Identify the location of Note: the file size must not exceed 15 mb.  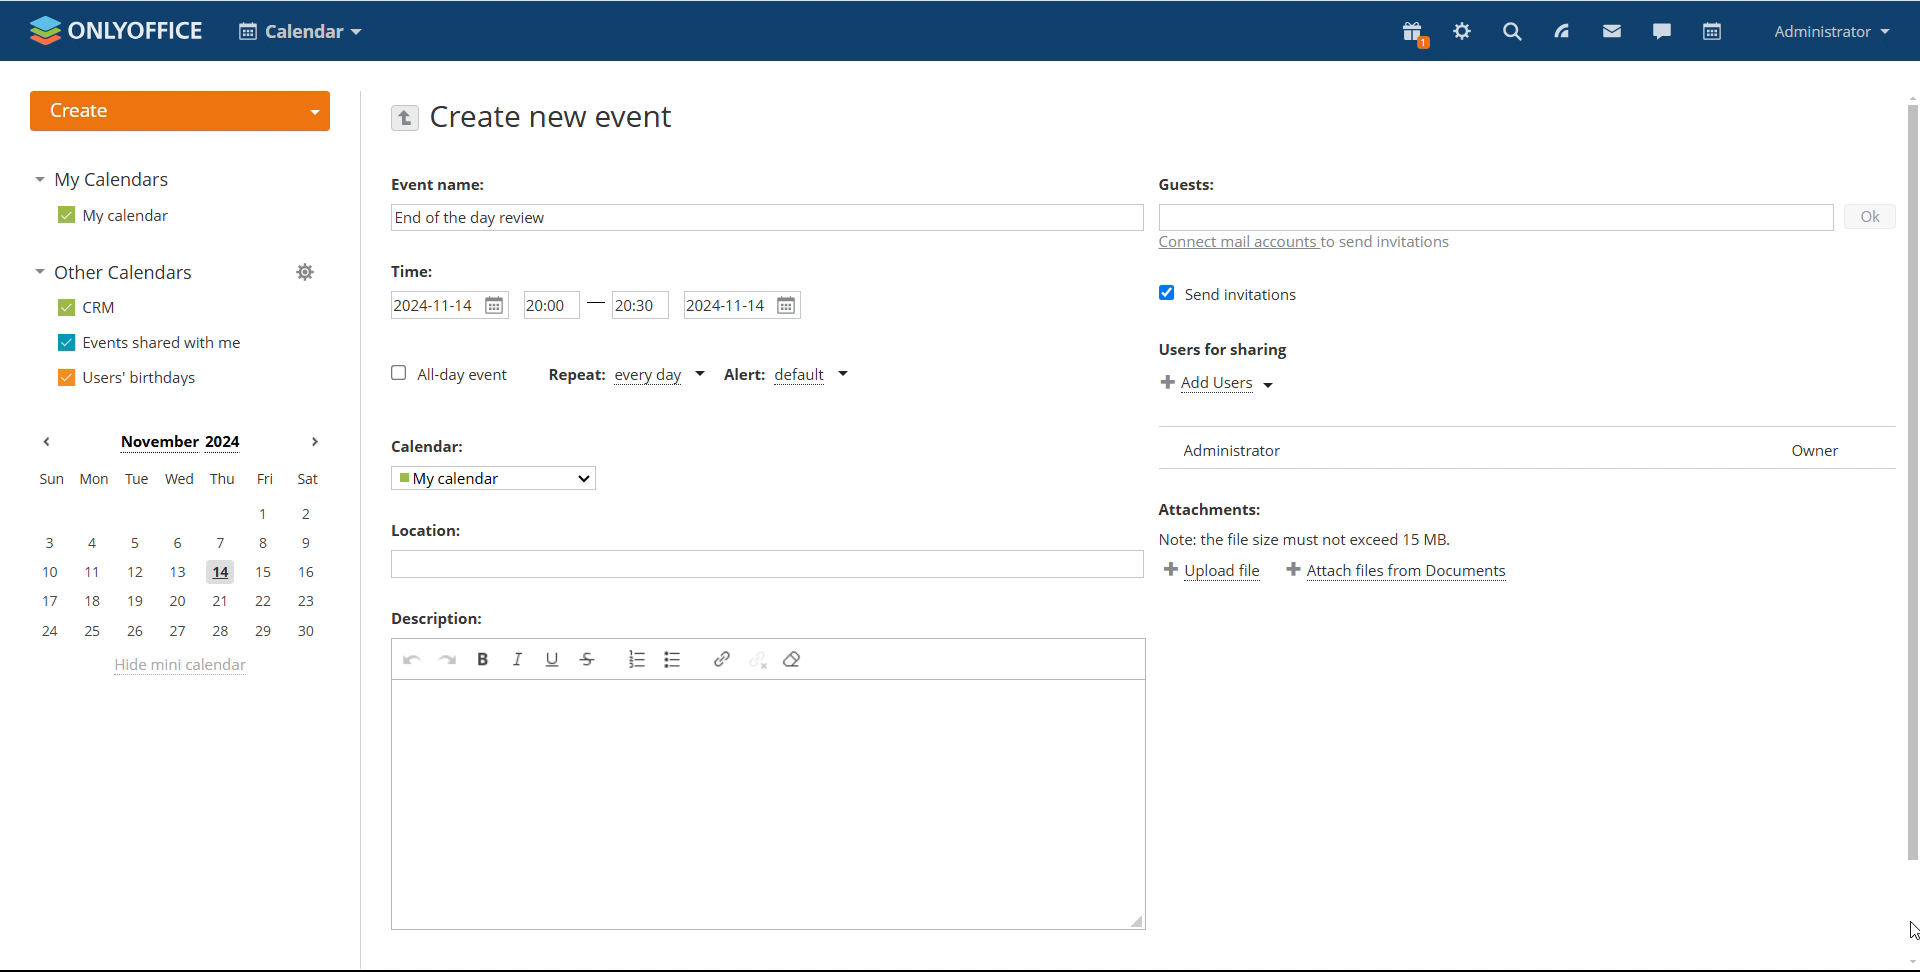
(1307, 539).